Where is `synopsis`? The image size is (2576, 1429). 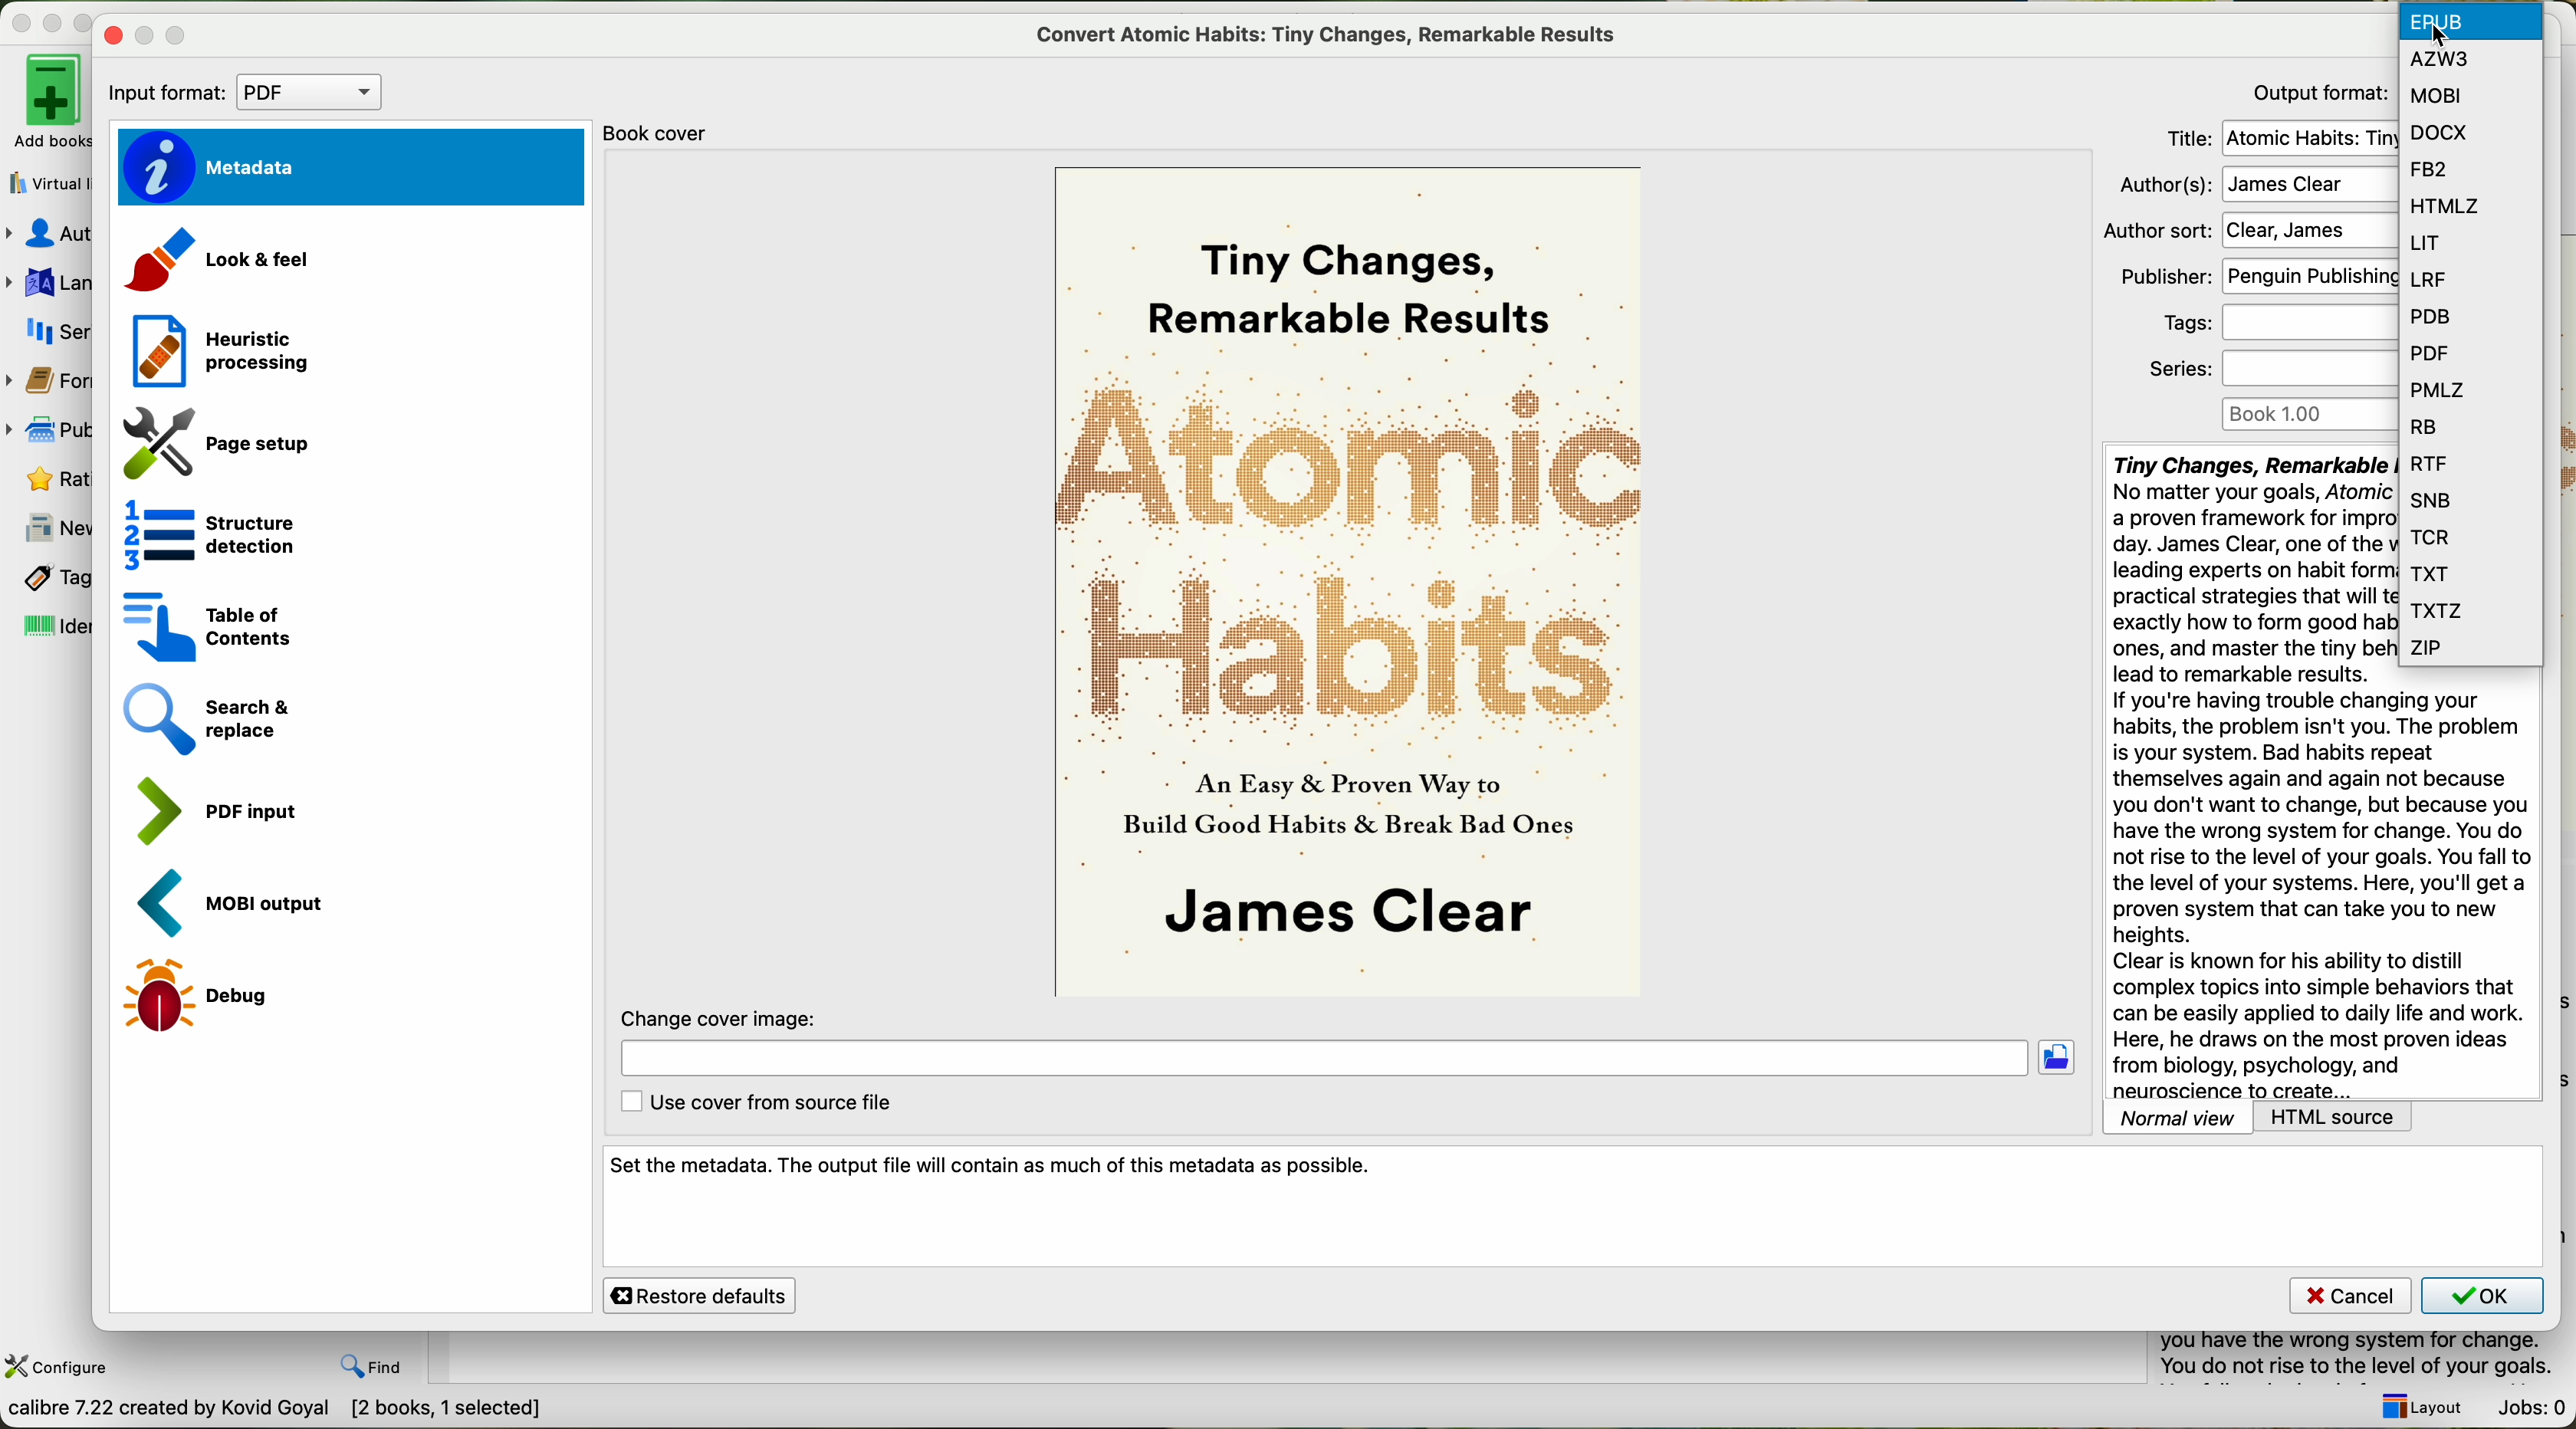
synopsis is located at coordinates (2323, 887).